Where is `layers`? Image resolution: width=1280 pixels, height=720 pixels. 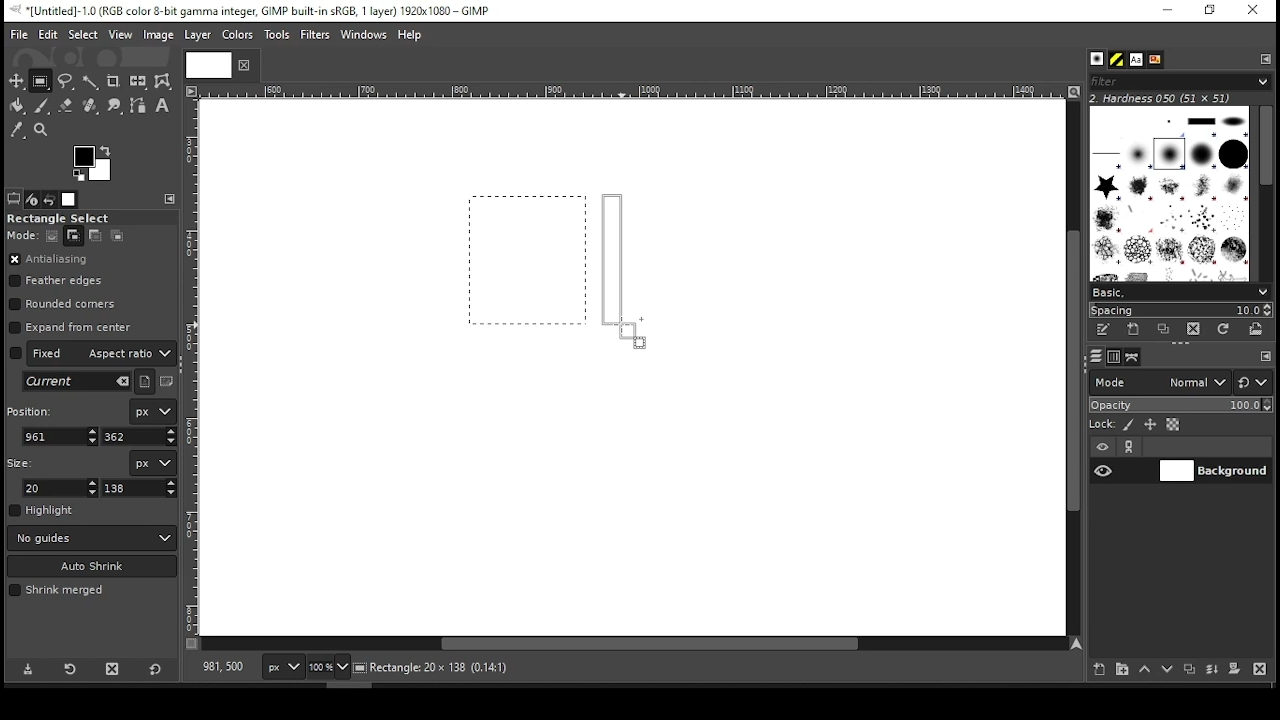 layers is located at coordinates (1095, 357).